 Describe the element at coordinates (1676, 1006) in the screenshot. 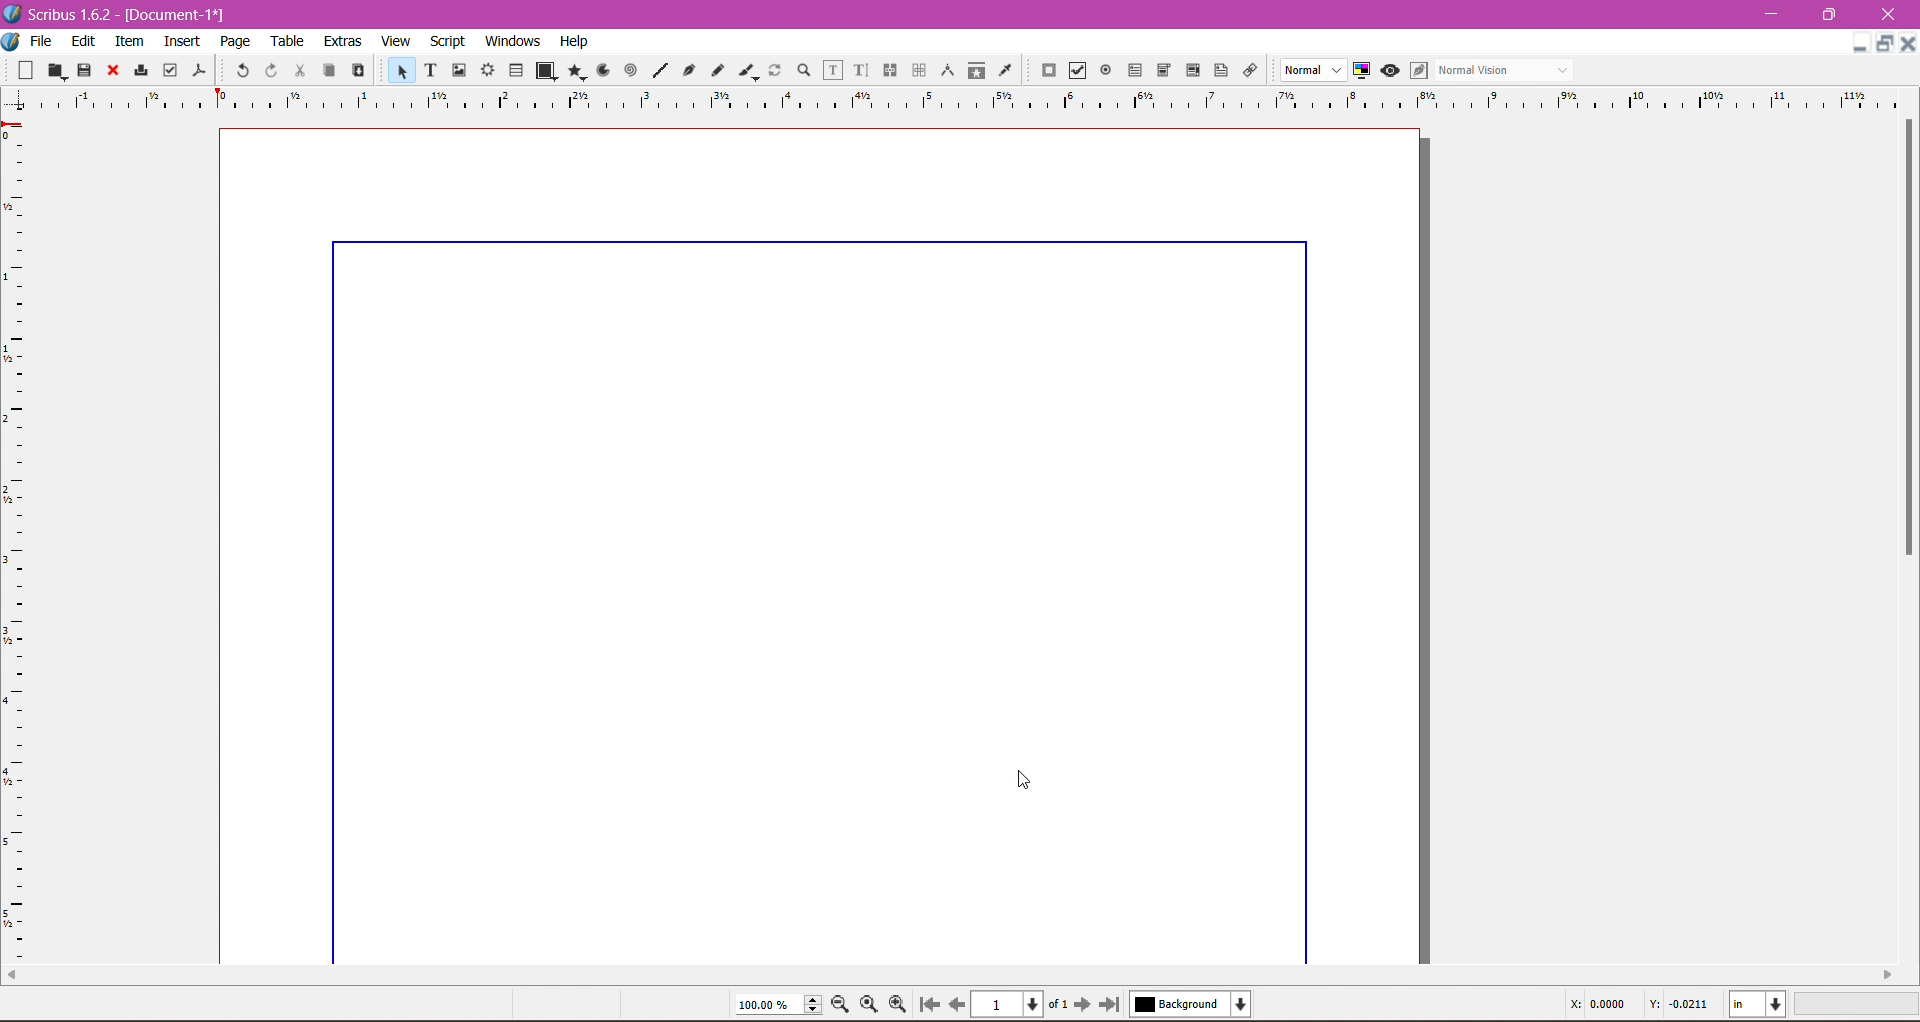

I see `Cursor Coordinate -Y ` at that location.